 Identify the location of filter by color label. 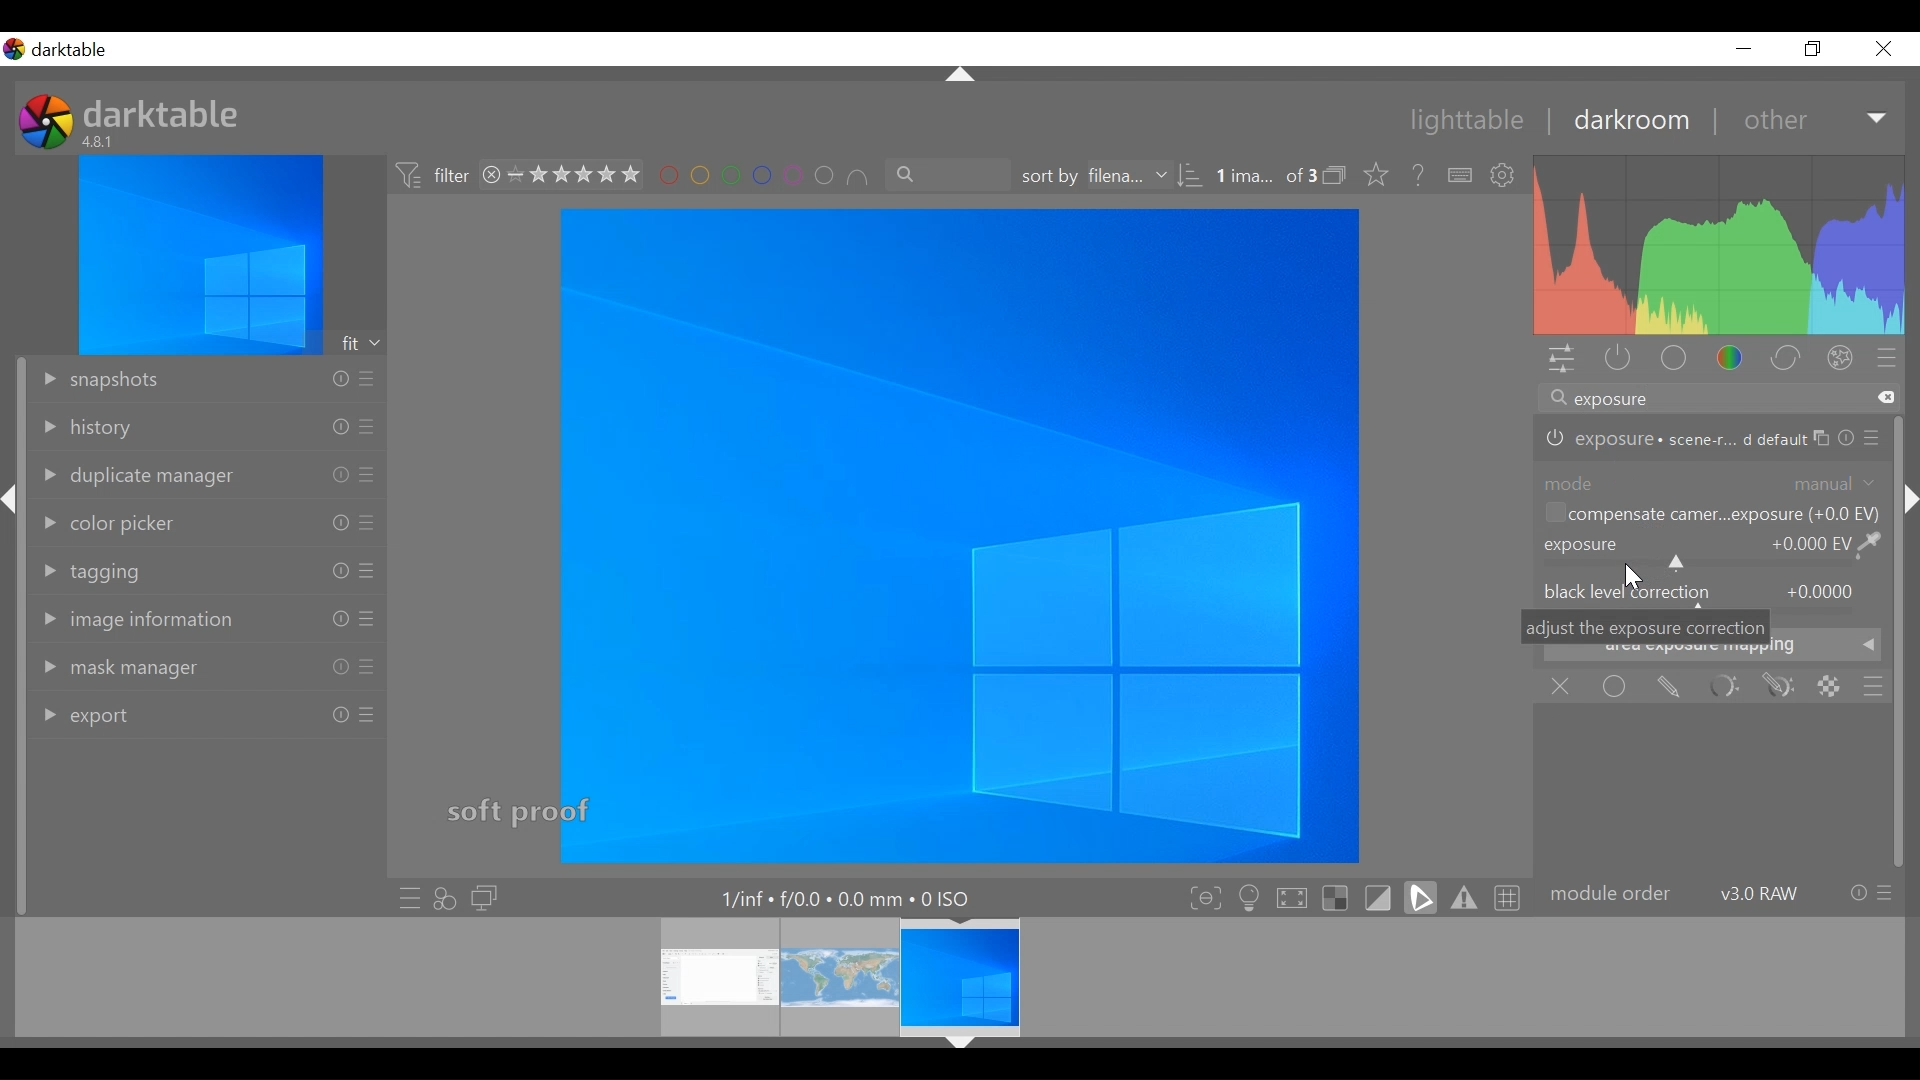
(761, 176).